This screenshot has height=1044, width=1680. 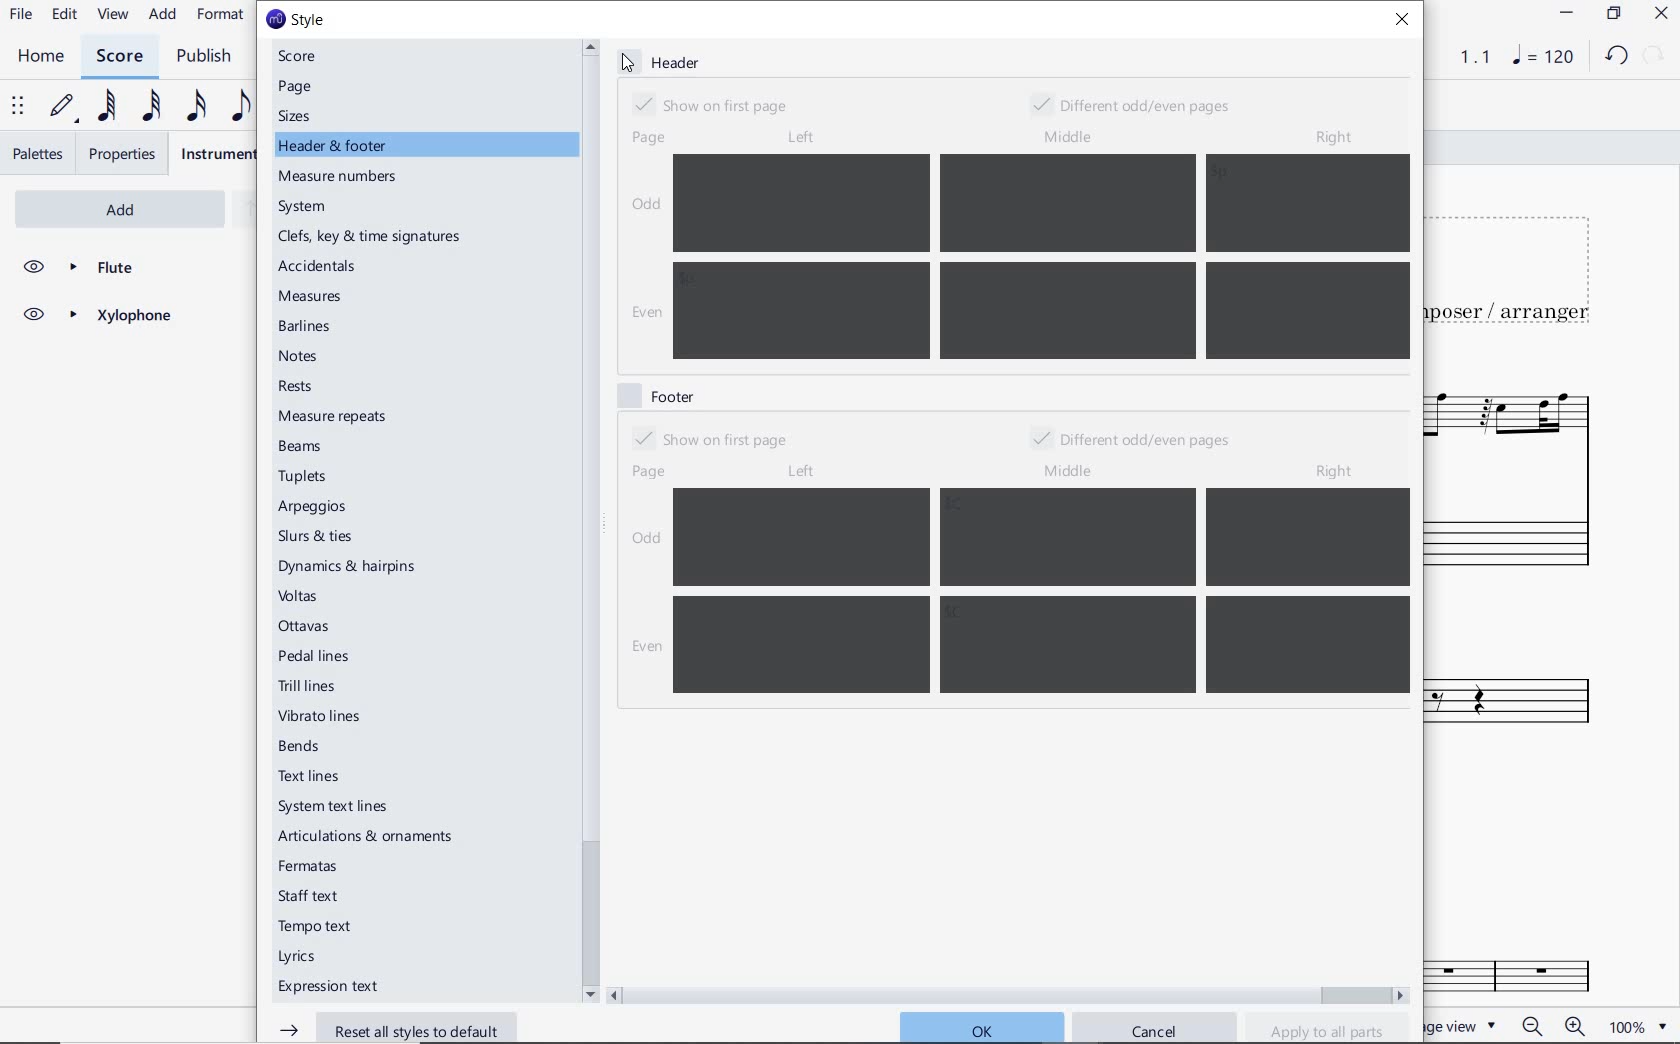 What do you see at coordinates (1138, 102) in the screenshot?
I see `different odd/even pages` at bounding box center [1138, 102].